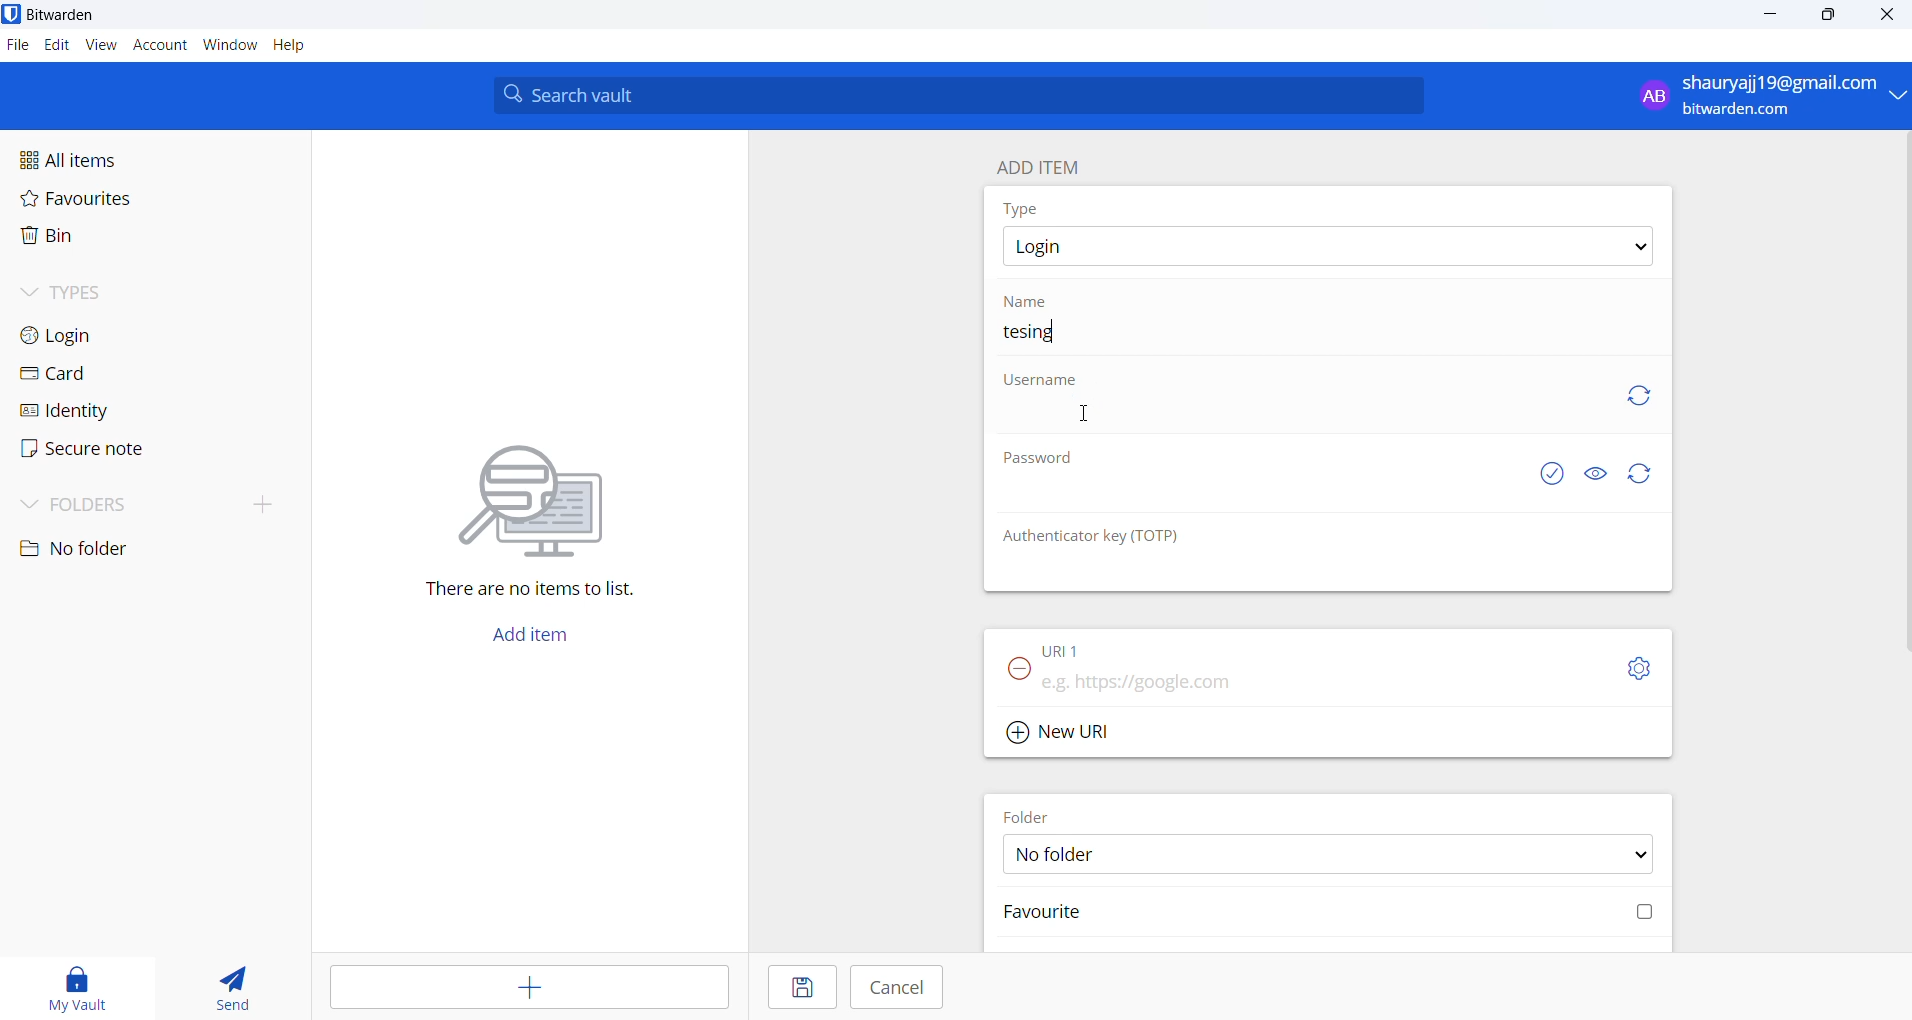 The image size is (1912, 1020). What do you see at coordinates (1337, 853) in the screenshot?
I see `FOLDER OPTIONS` at bounding box center [1337, 853].